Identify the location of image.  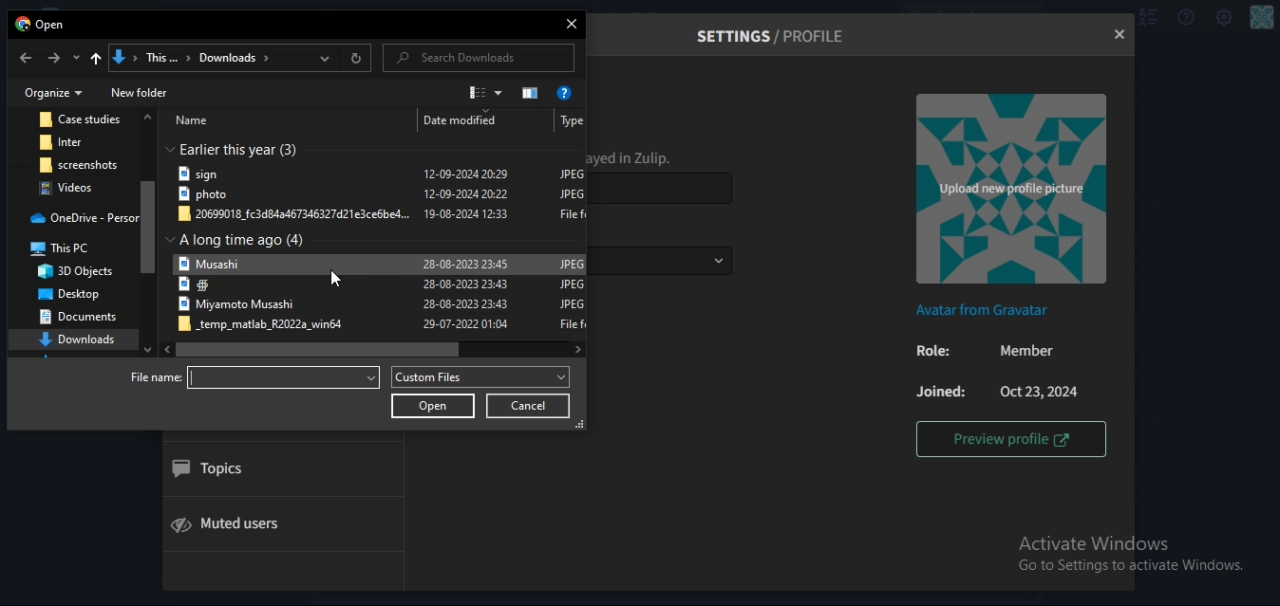
(1009, 190).